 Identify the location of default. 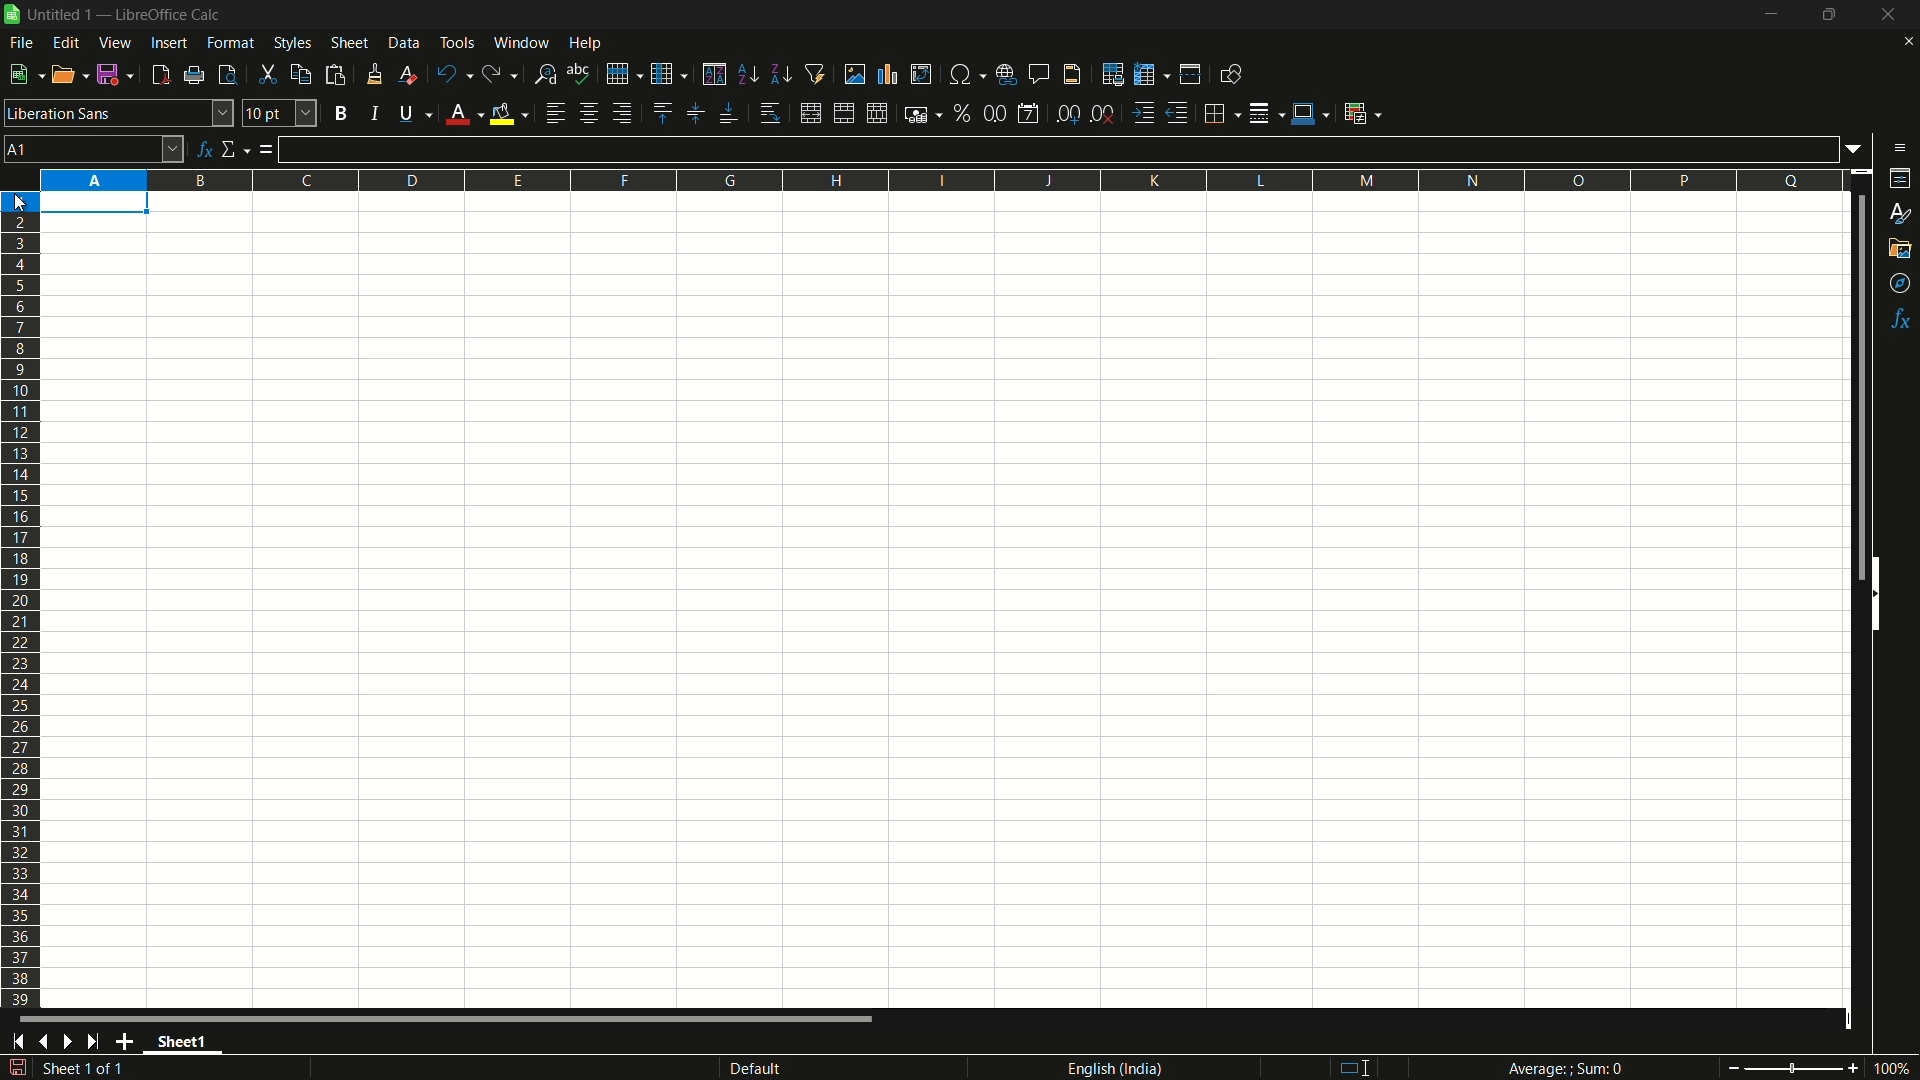
(788, 1068).